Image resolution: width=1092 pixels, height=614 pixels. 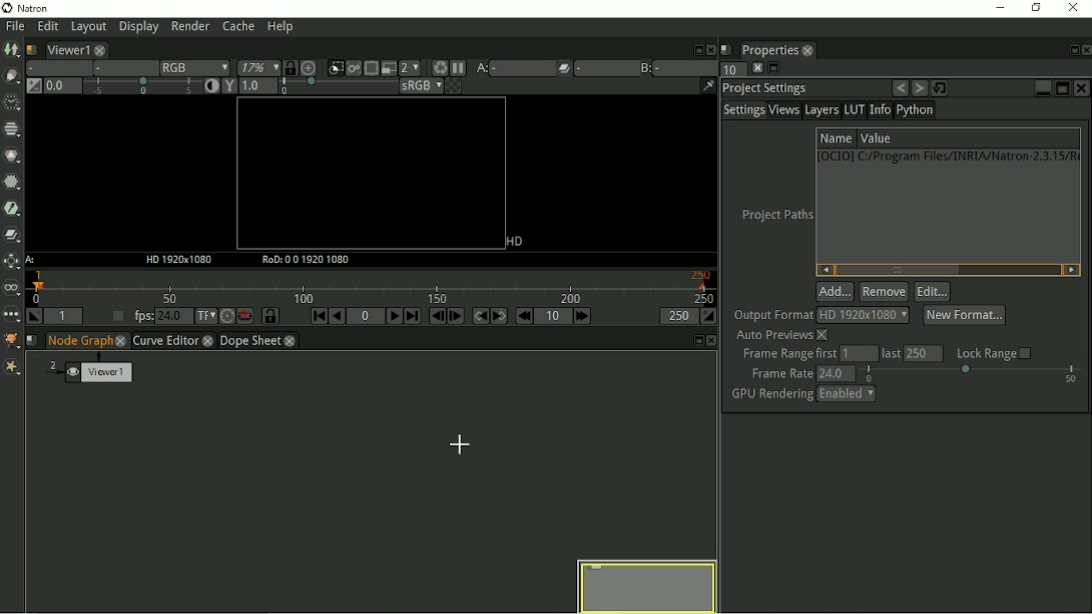 What do you see at coordinates (118, 88) in the screenshot?
I see `Gain` at bounding box center [118, 88].